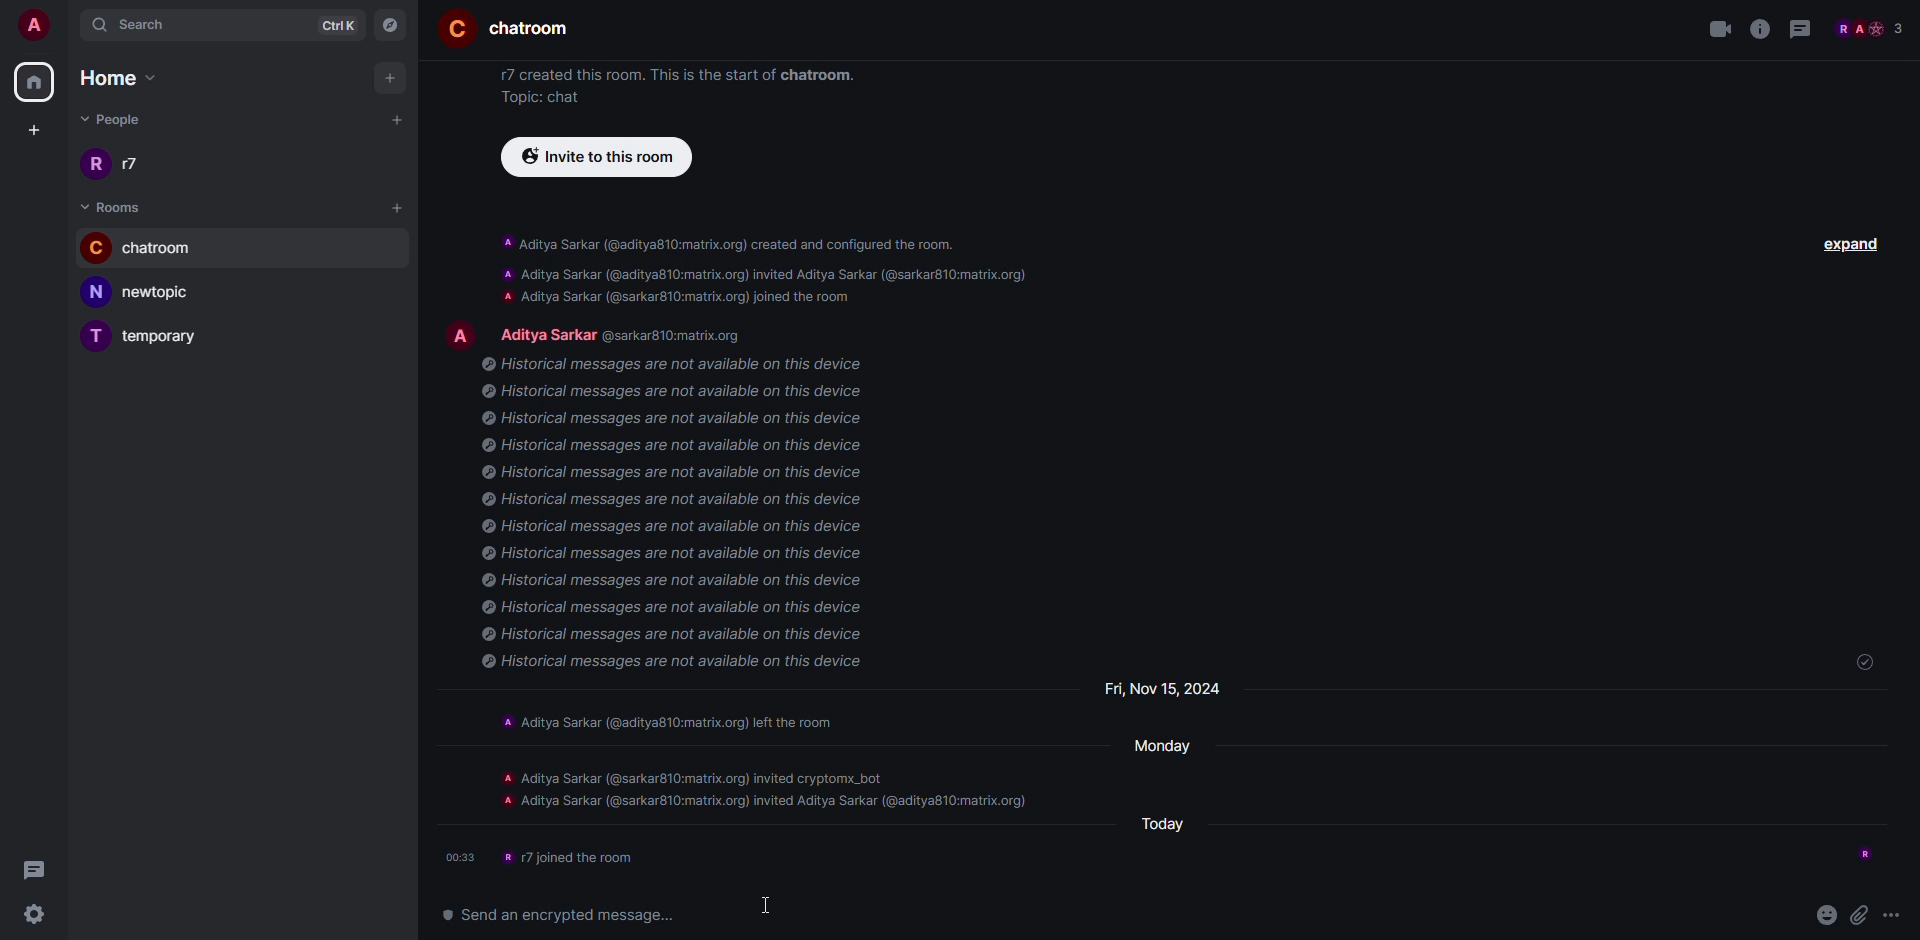  I want to click on attach, so click(1862, 911).